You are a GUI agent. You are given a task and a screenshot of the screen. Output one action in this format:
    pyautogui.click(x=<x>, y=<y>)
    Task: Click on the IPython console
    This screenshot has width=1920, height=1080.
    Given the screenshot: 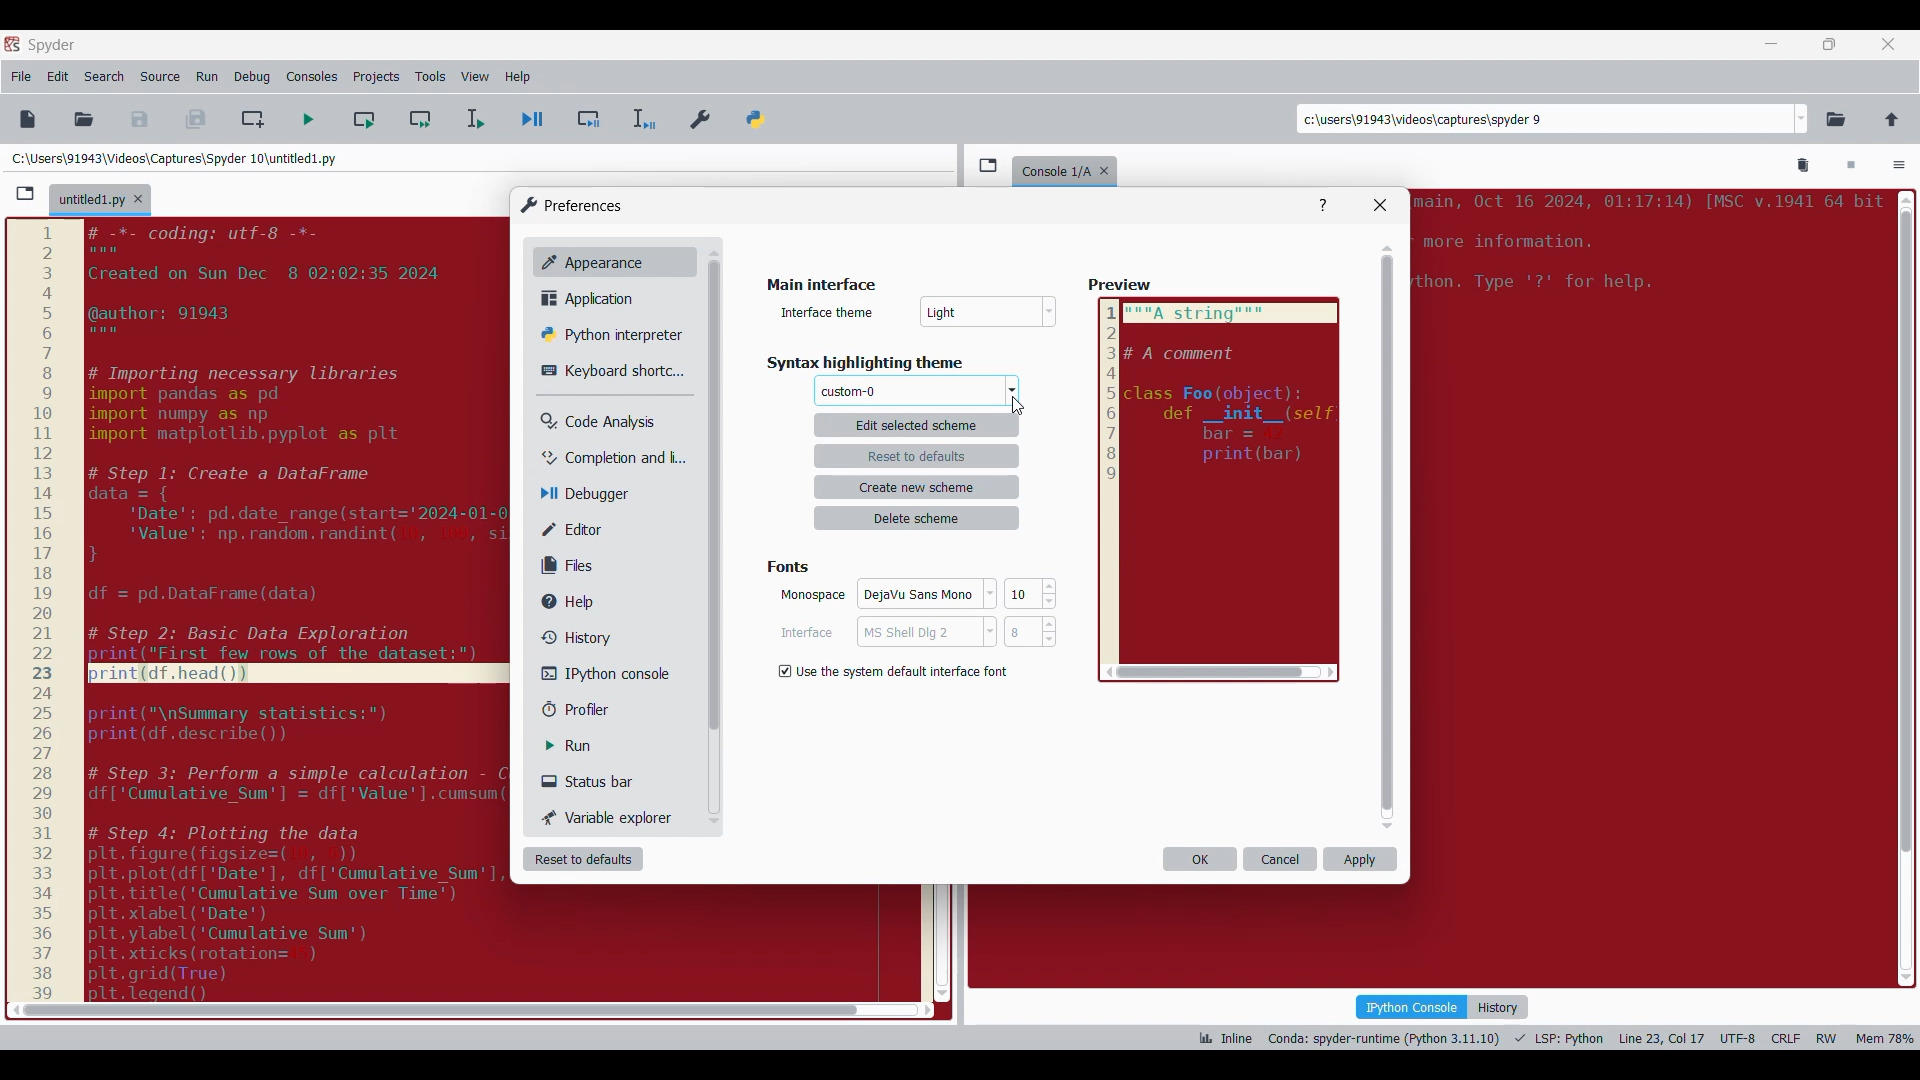 What is the action you would take?
    pyautogui.click(x=1411, y=1006)
    